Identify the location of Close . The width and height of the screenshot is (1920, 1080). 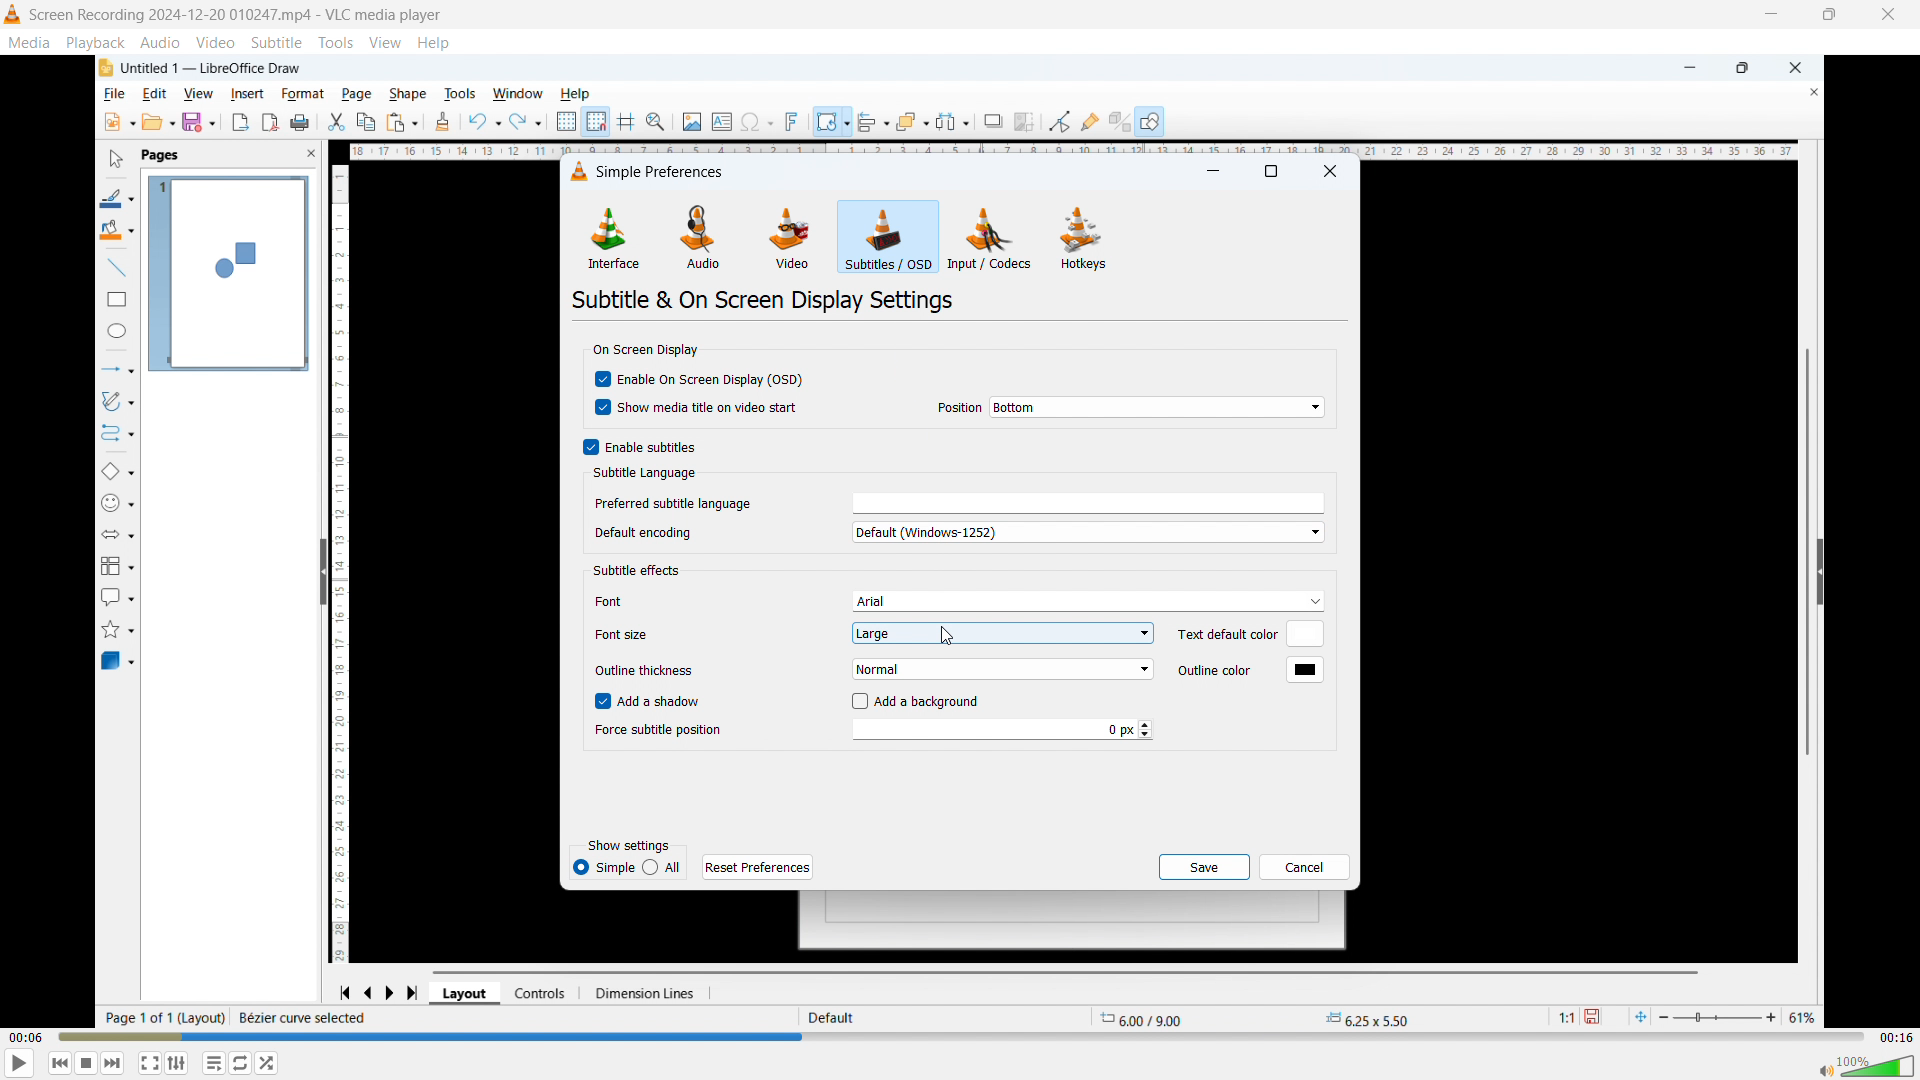
(1332, 172).